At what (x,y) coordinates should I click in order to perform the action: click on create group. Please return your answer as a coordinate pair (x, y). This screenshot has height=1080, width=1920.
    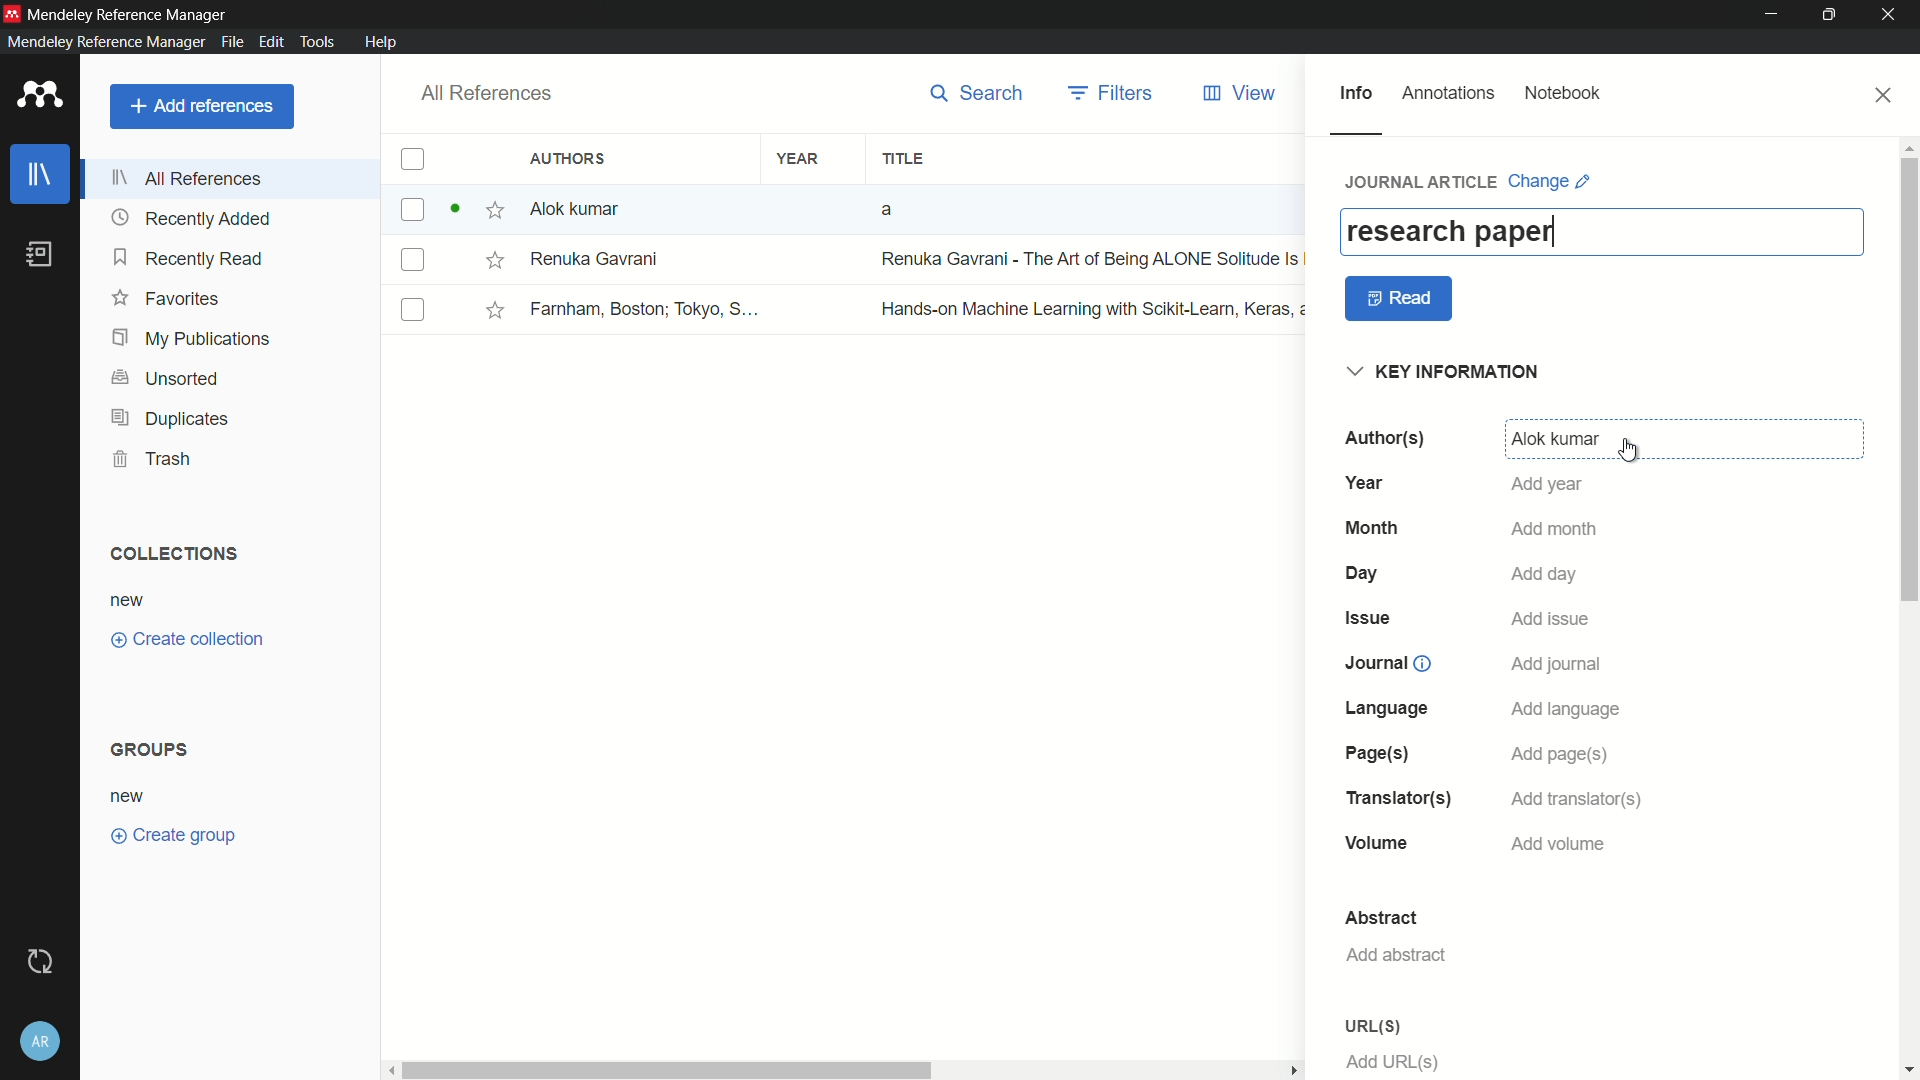
    Looking at the image, I should click on (172, 833).